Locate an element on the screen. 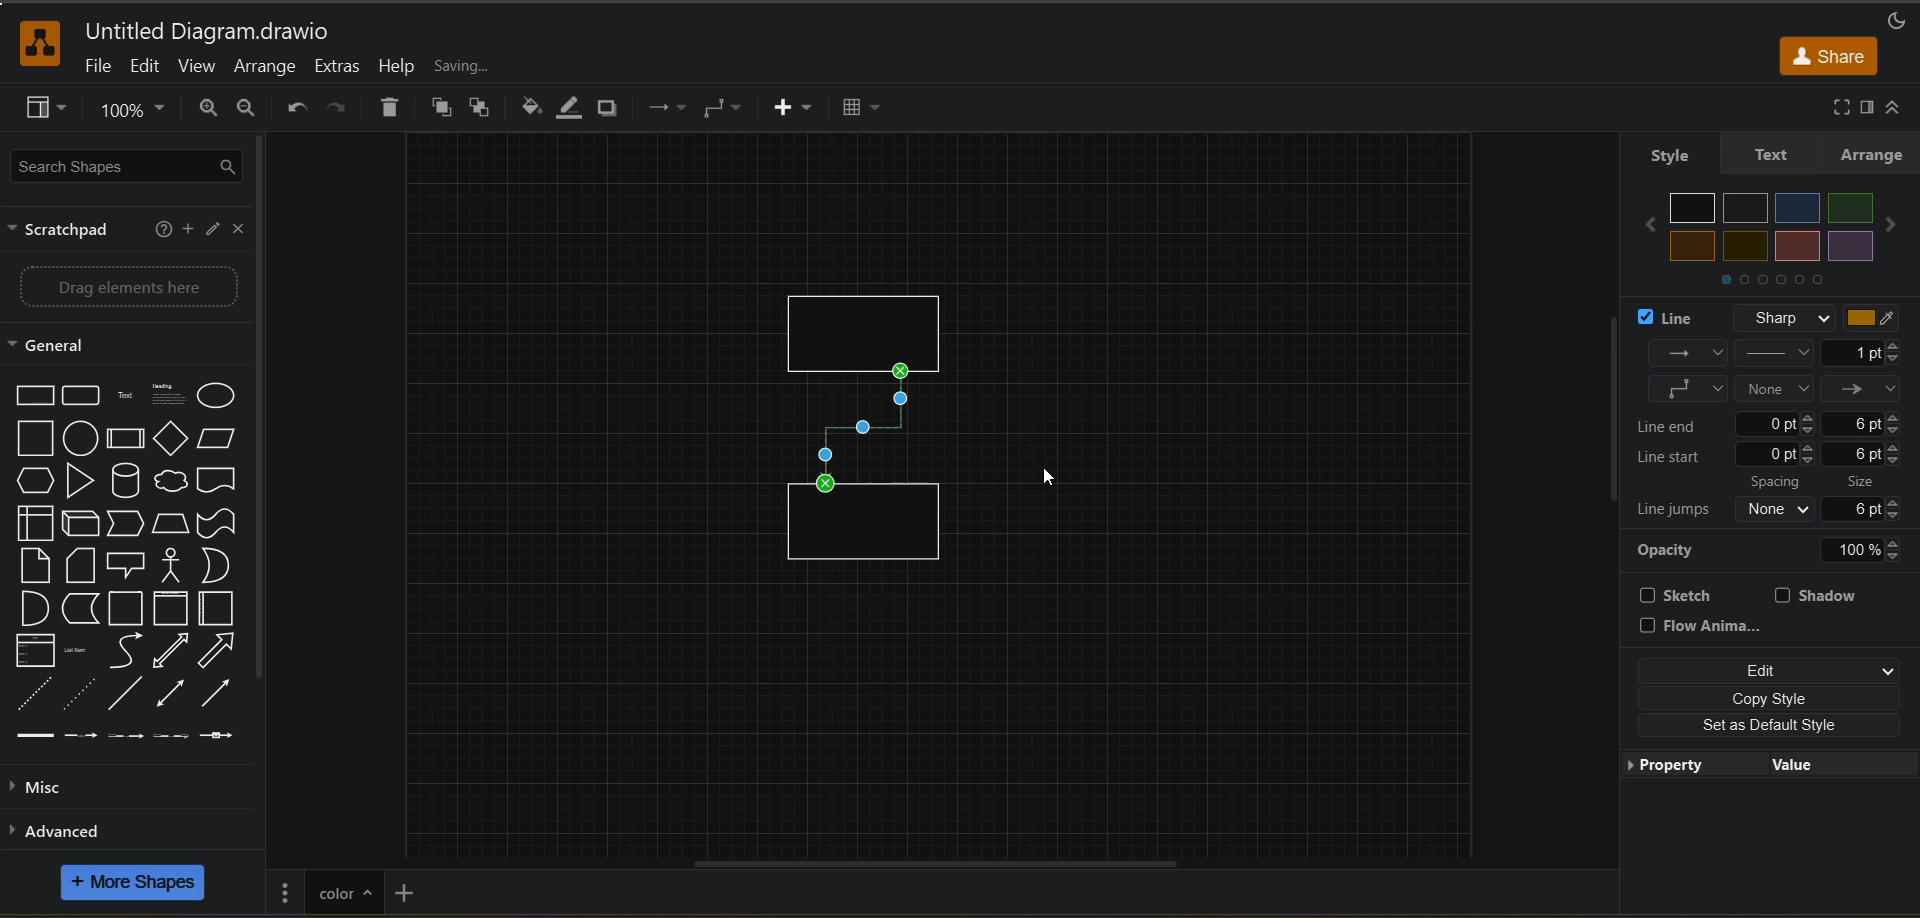  None is located at coordinates (1778, 509).